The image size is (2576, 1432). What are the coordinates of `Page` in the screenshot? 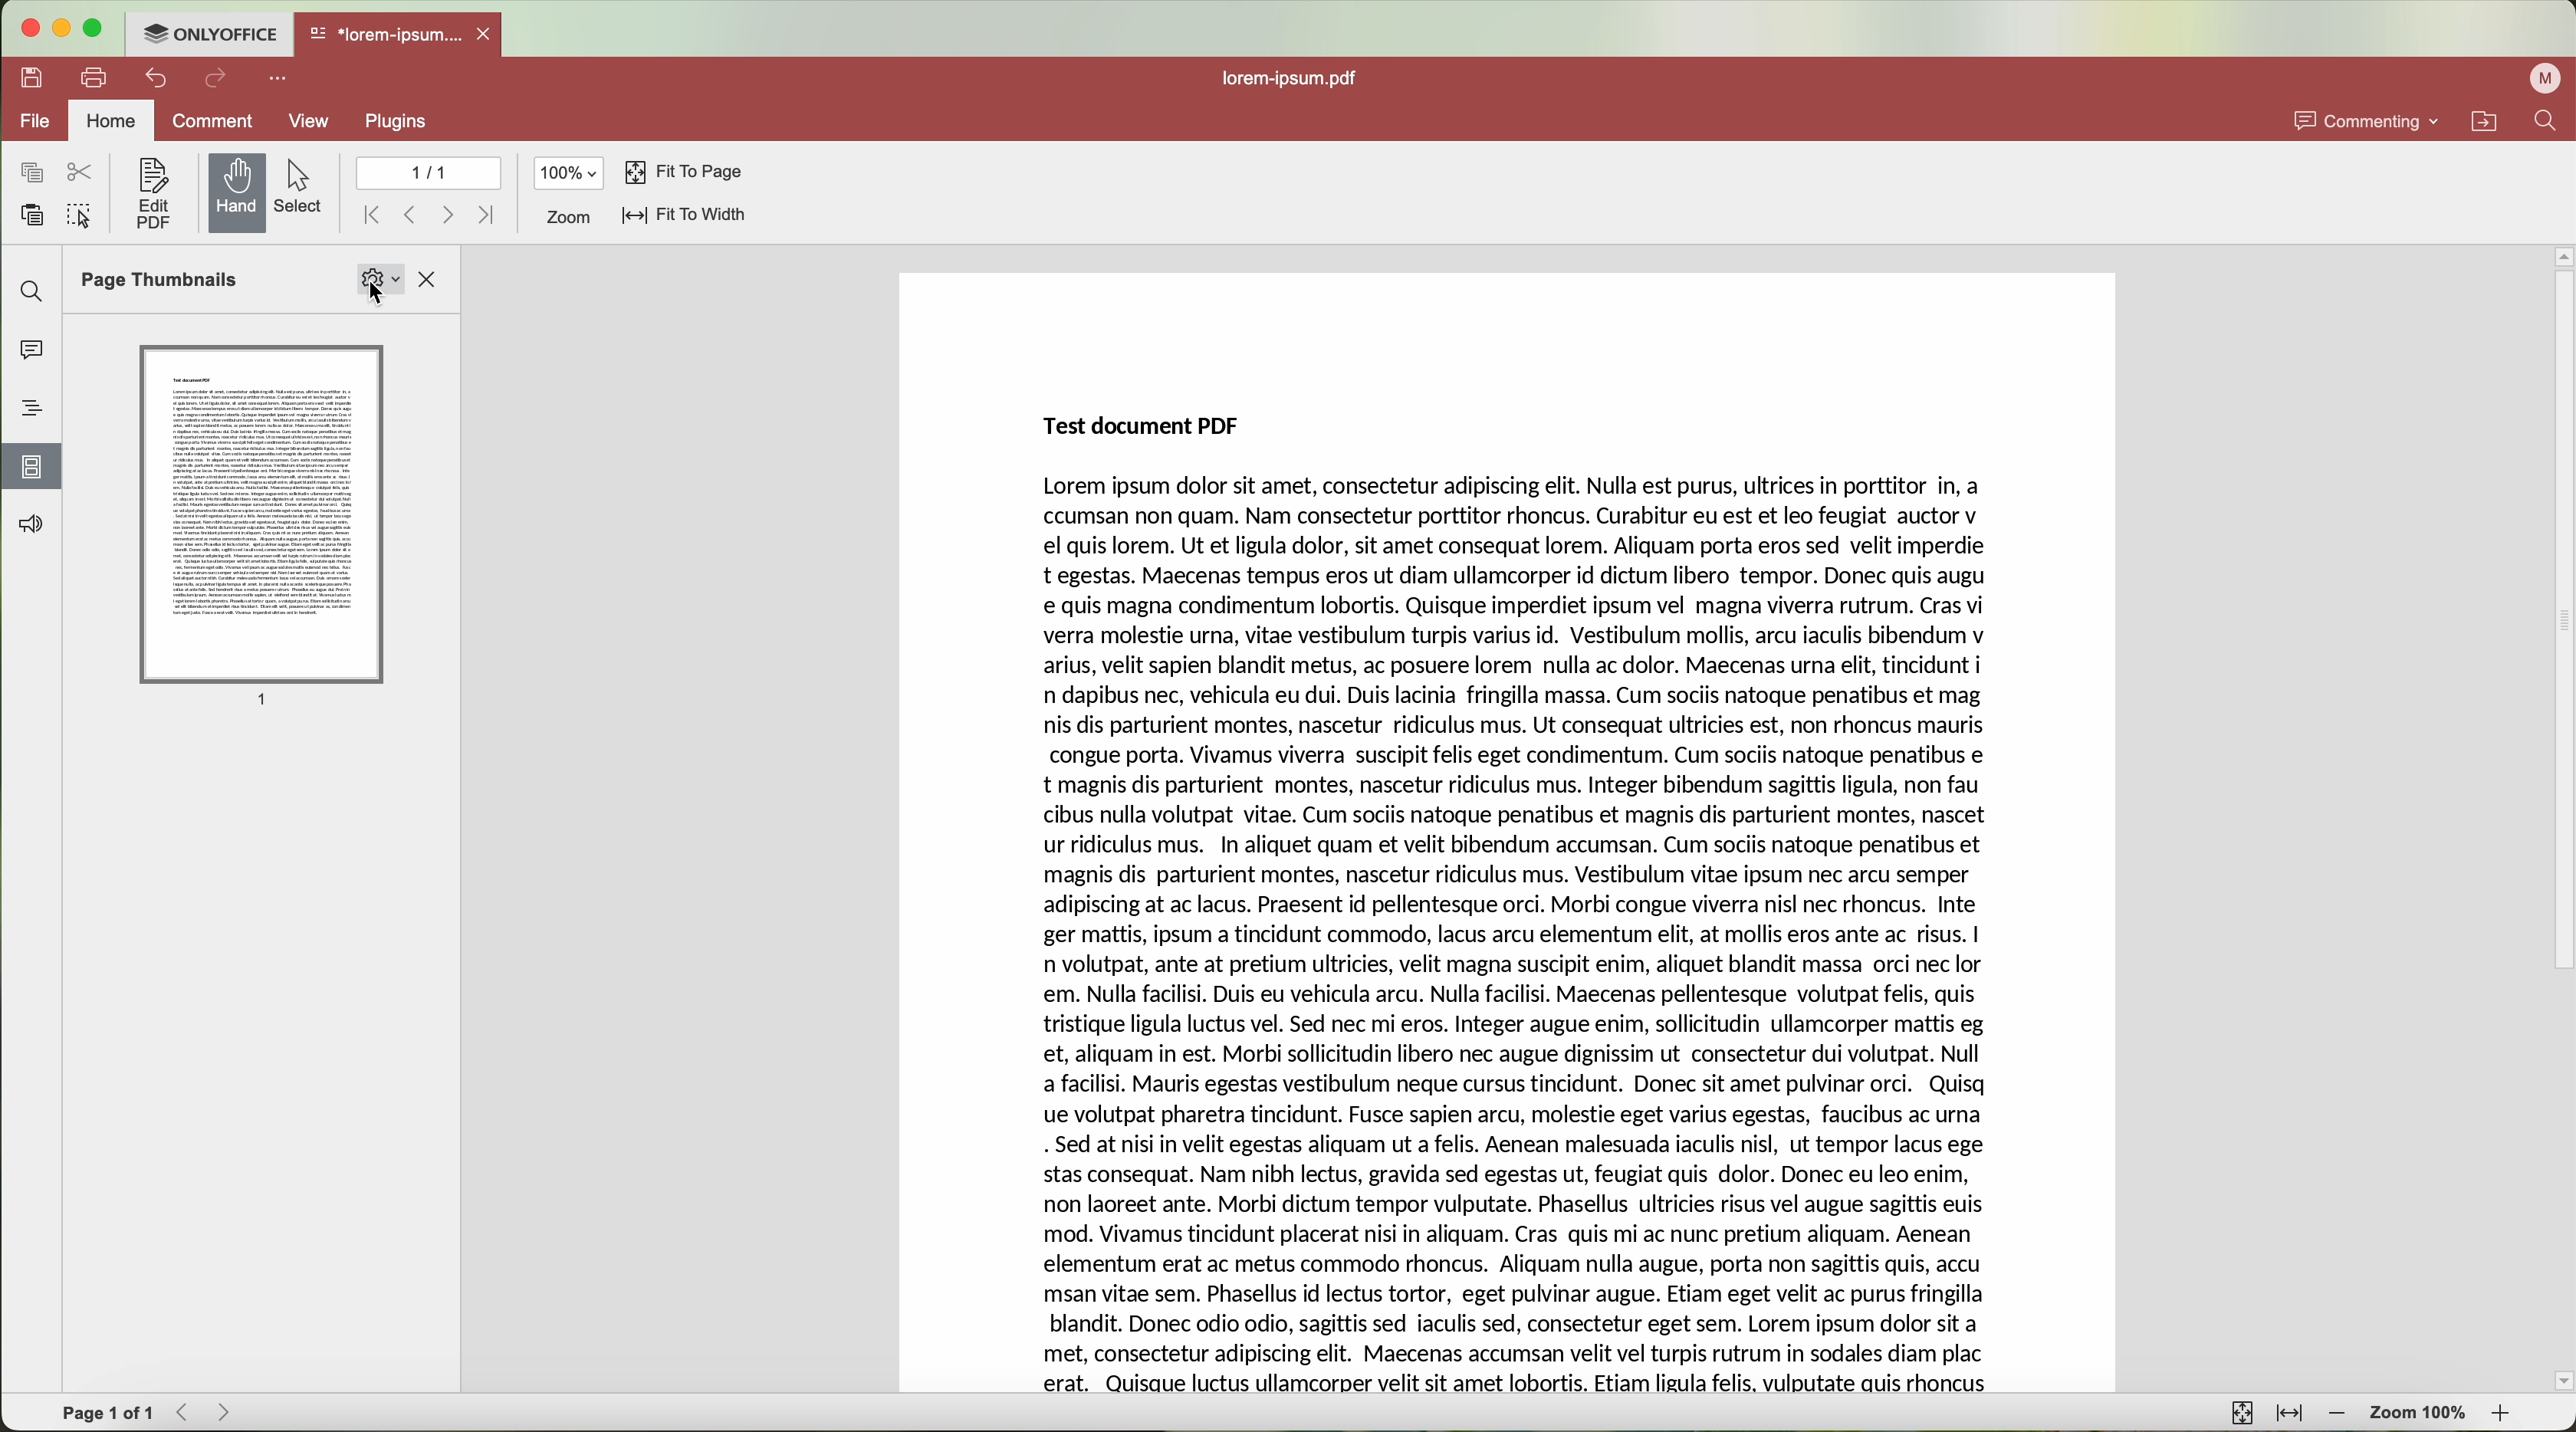 It's located at (260, 510).